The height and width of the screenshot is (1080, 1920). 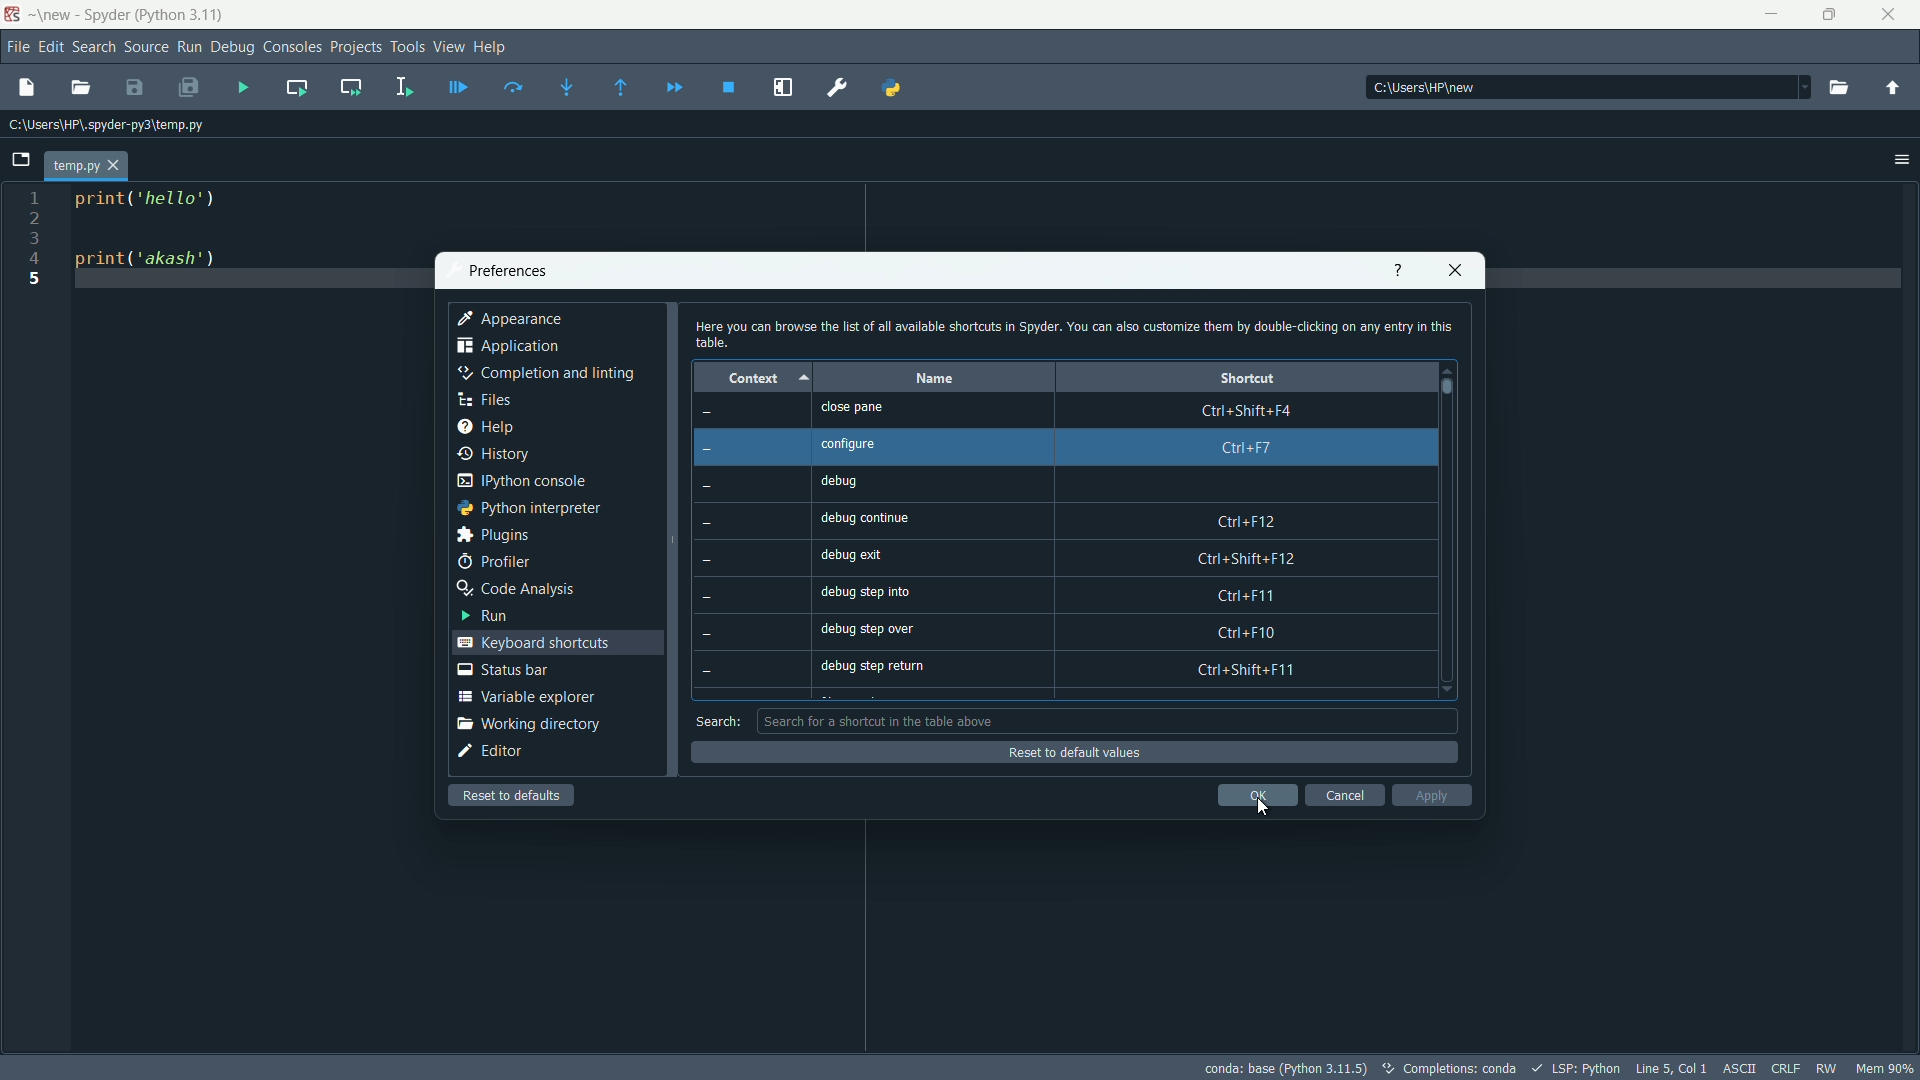 I want to click on completion and linting, so click(x=542, y=373).